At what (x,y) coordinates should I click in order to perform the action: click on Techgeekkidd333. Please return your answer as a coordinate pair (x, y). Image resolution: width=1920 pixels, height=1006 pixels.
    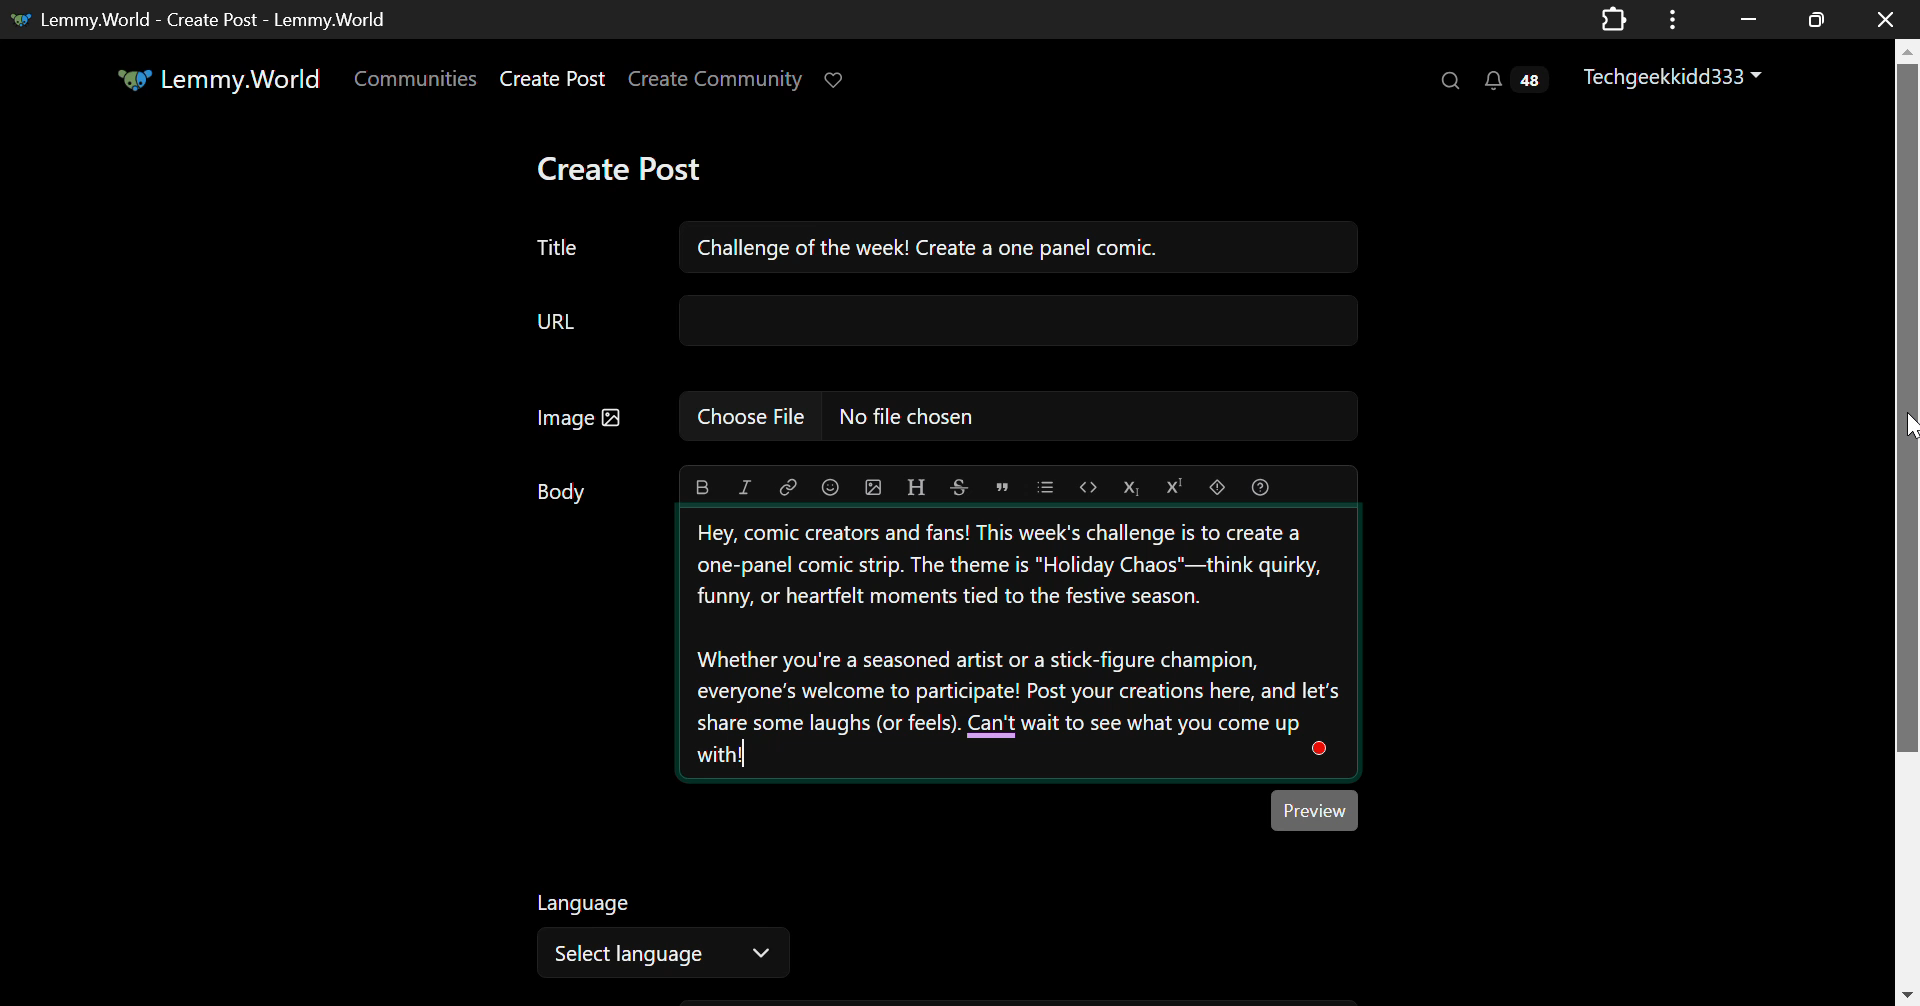
    Looking at the image, I should click on (1676, 78).